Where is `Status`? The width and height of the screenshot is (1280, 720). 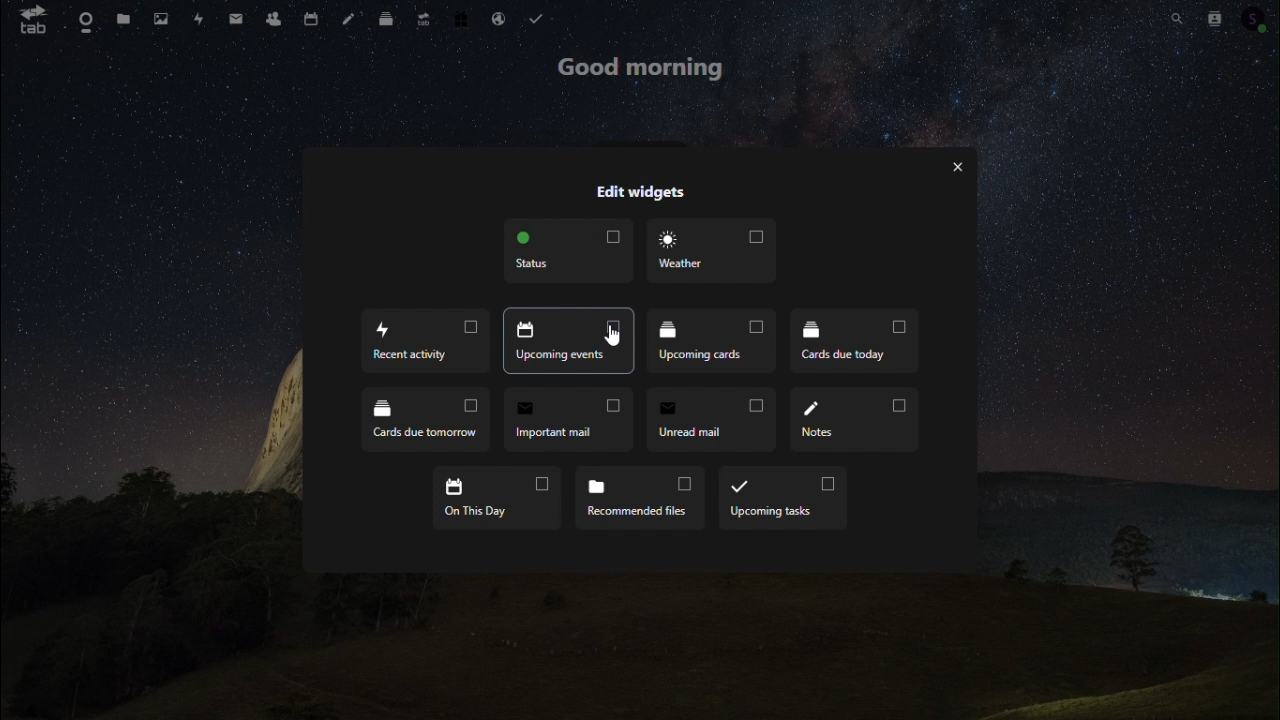
Status is located at coordinates (567, 251).